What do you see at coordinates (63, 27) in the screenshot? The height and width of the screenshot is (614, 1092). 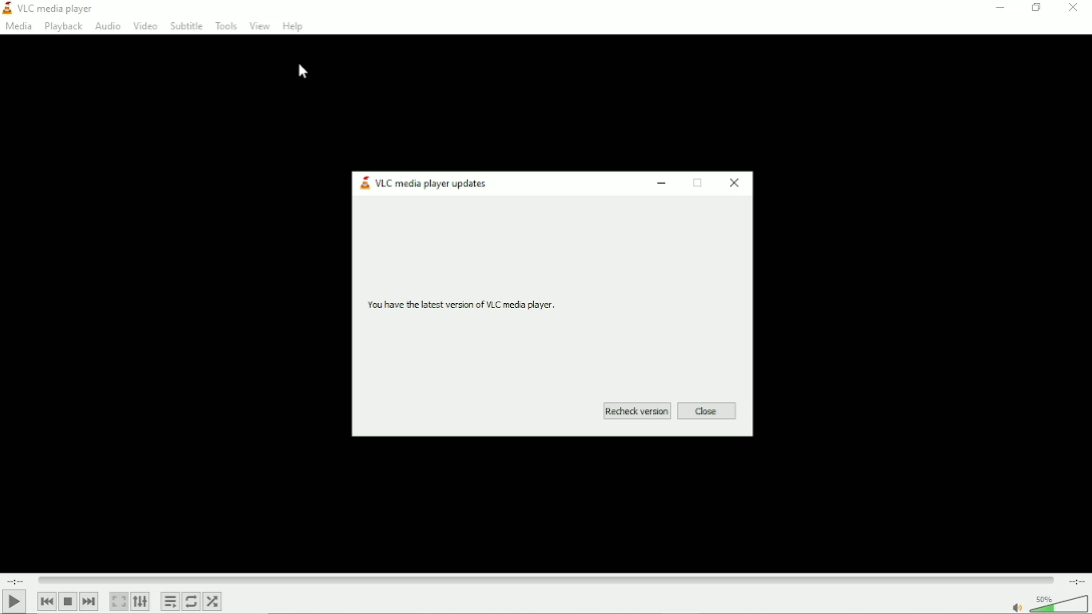 I see `Playback` at bounding box center [63, 27].